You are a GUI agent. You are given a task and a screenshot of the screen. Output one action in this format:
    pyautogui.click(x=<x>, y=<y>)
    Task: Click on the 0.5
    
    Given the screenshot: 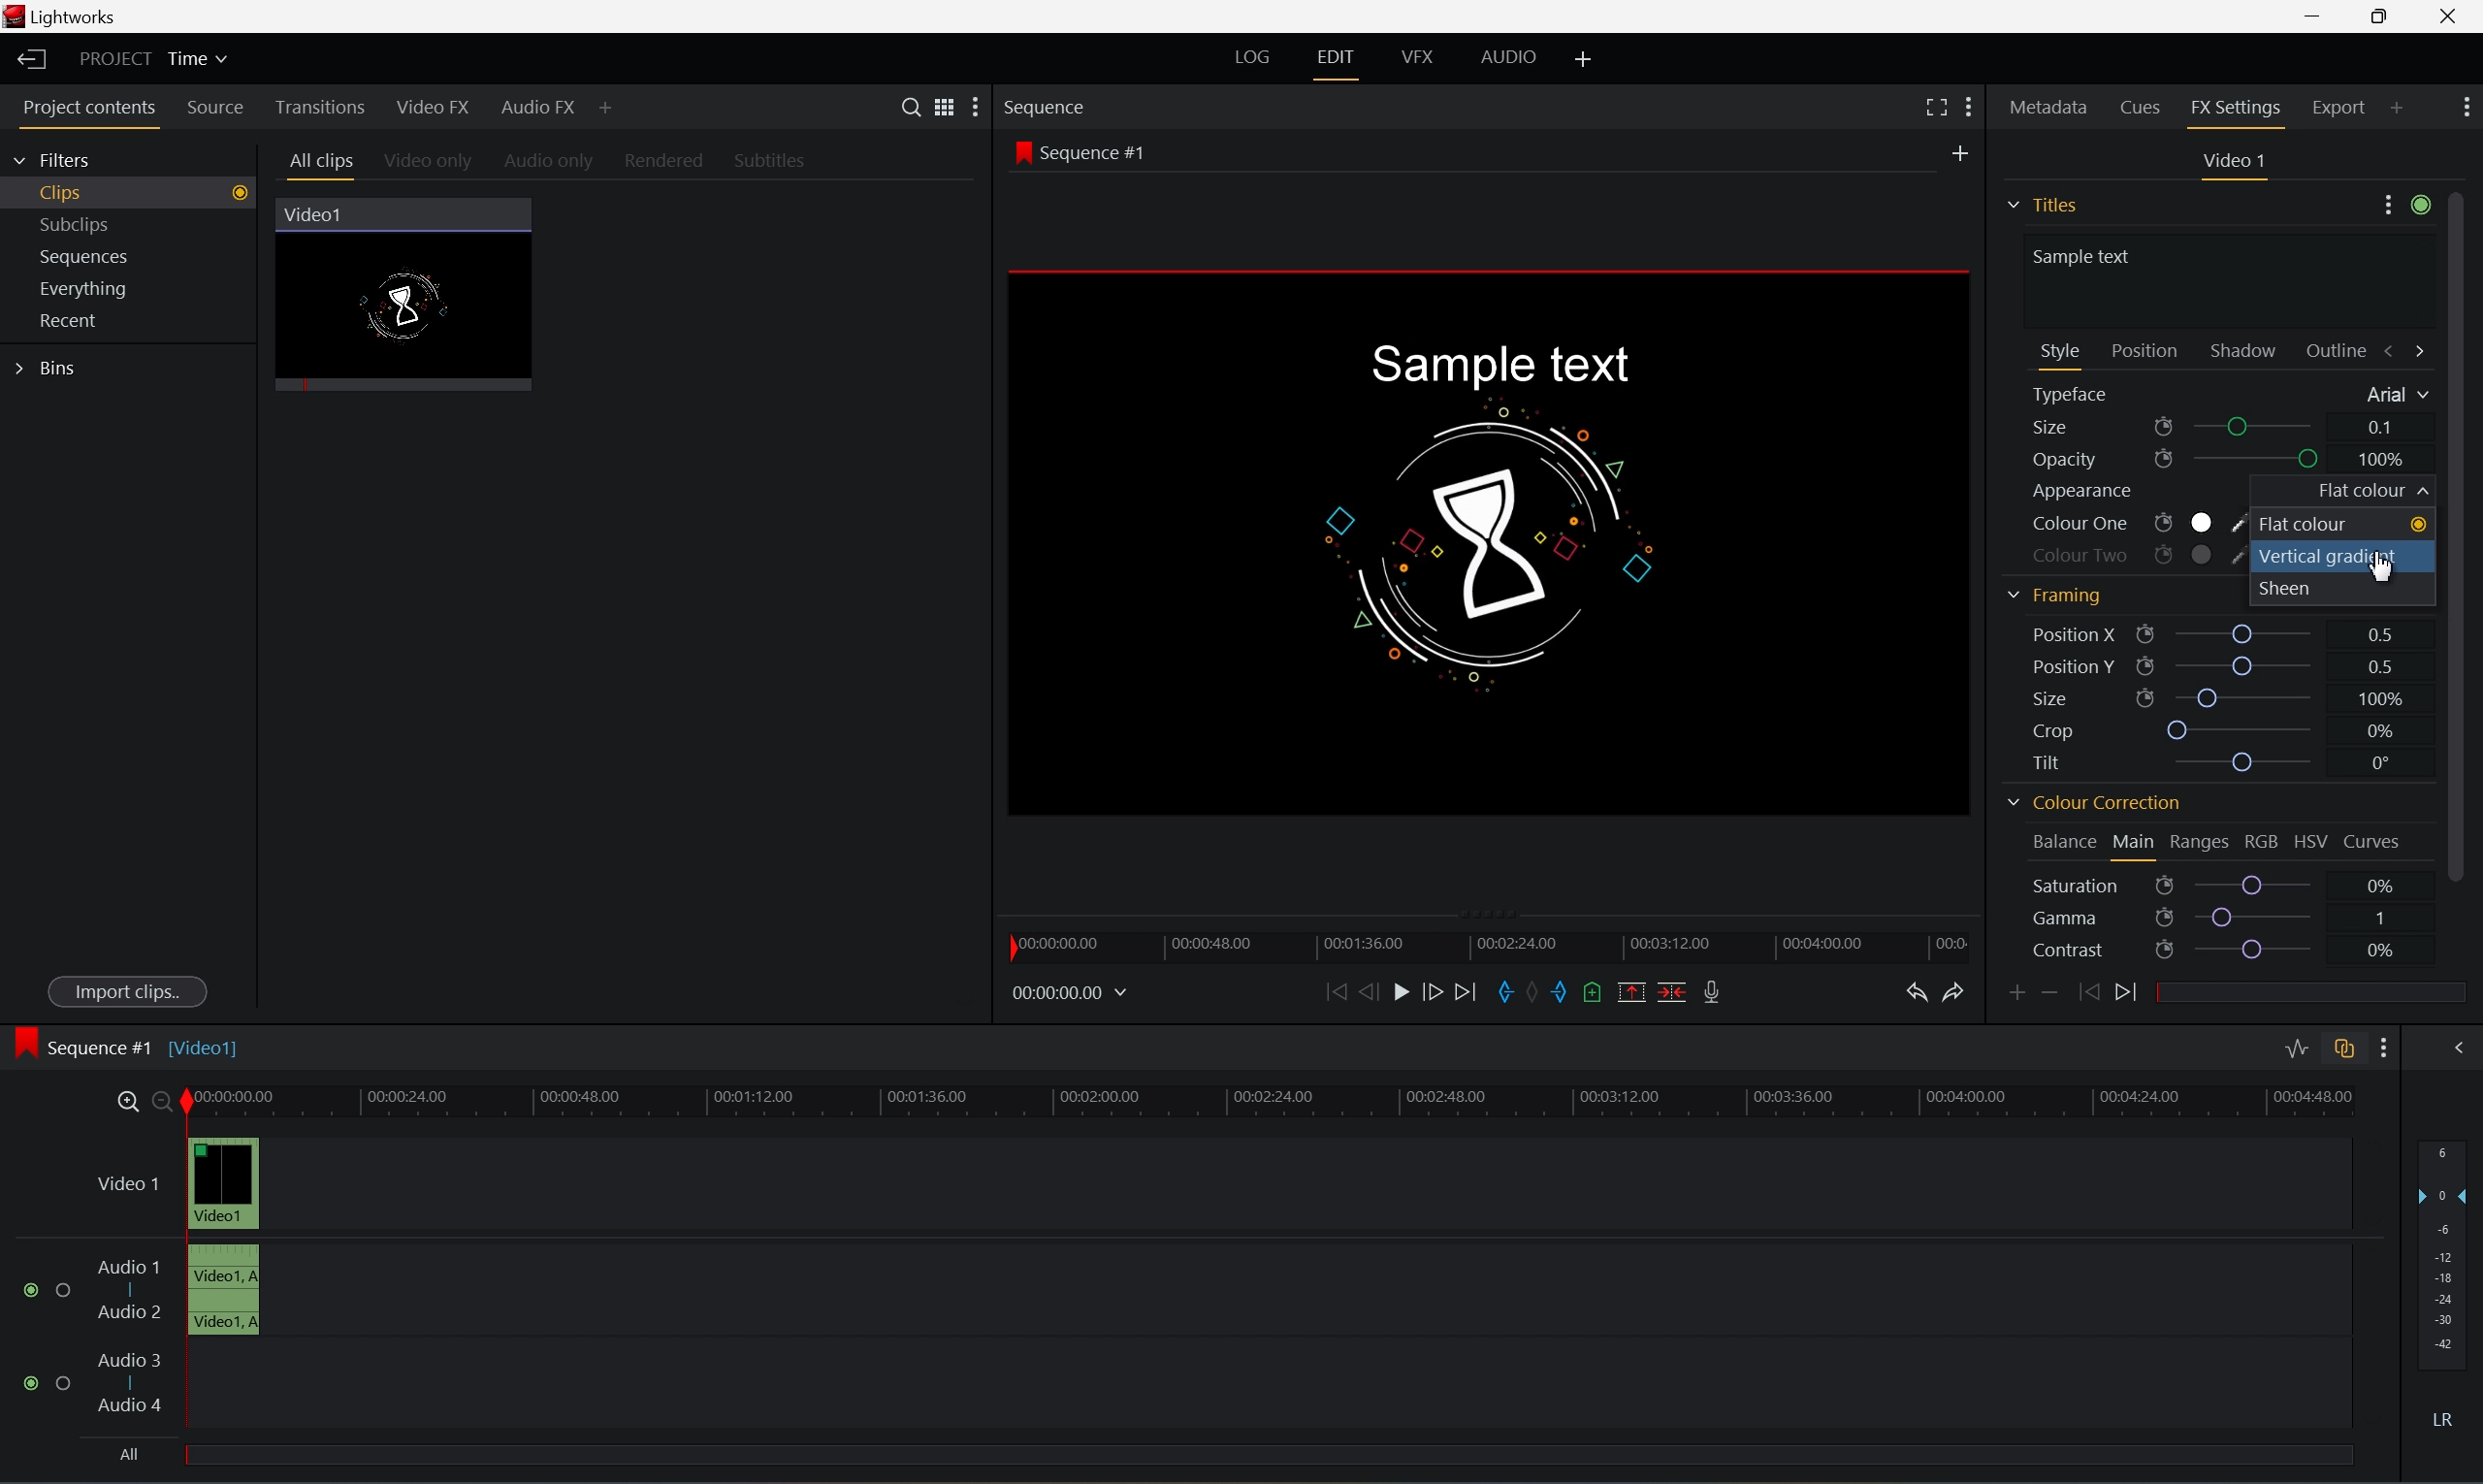 What is the action you would take?
    pyautogui.click(x=2376, y=663)
    